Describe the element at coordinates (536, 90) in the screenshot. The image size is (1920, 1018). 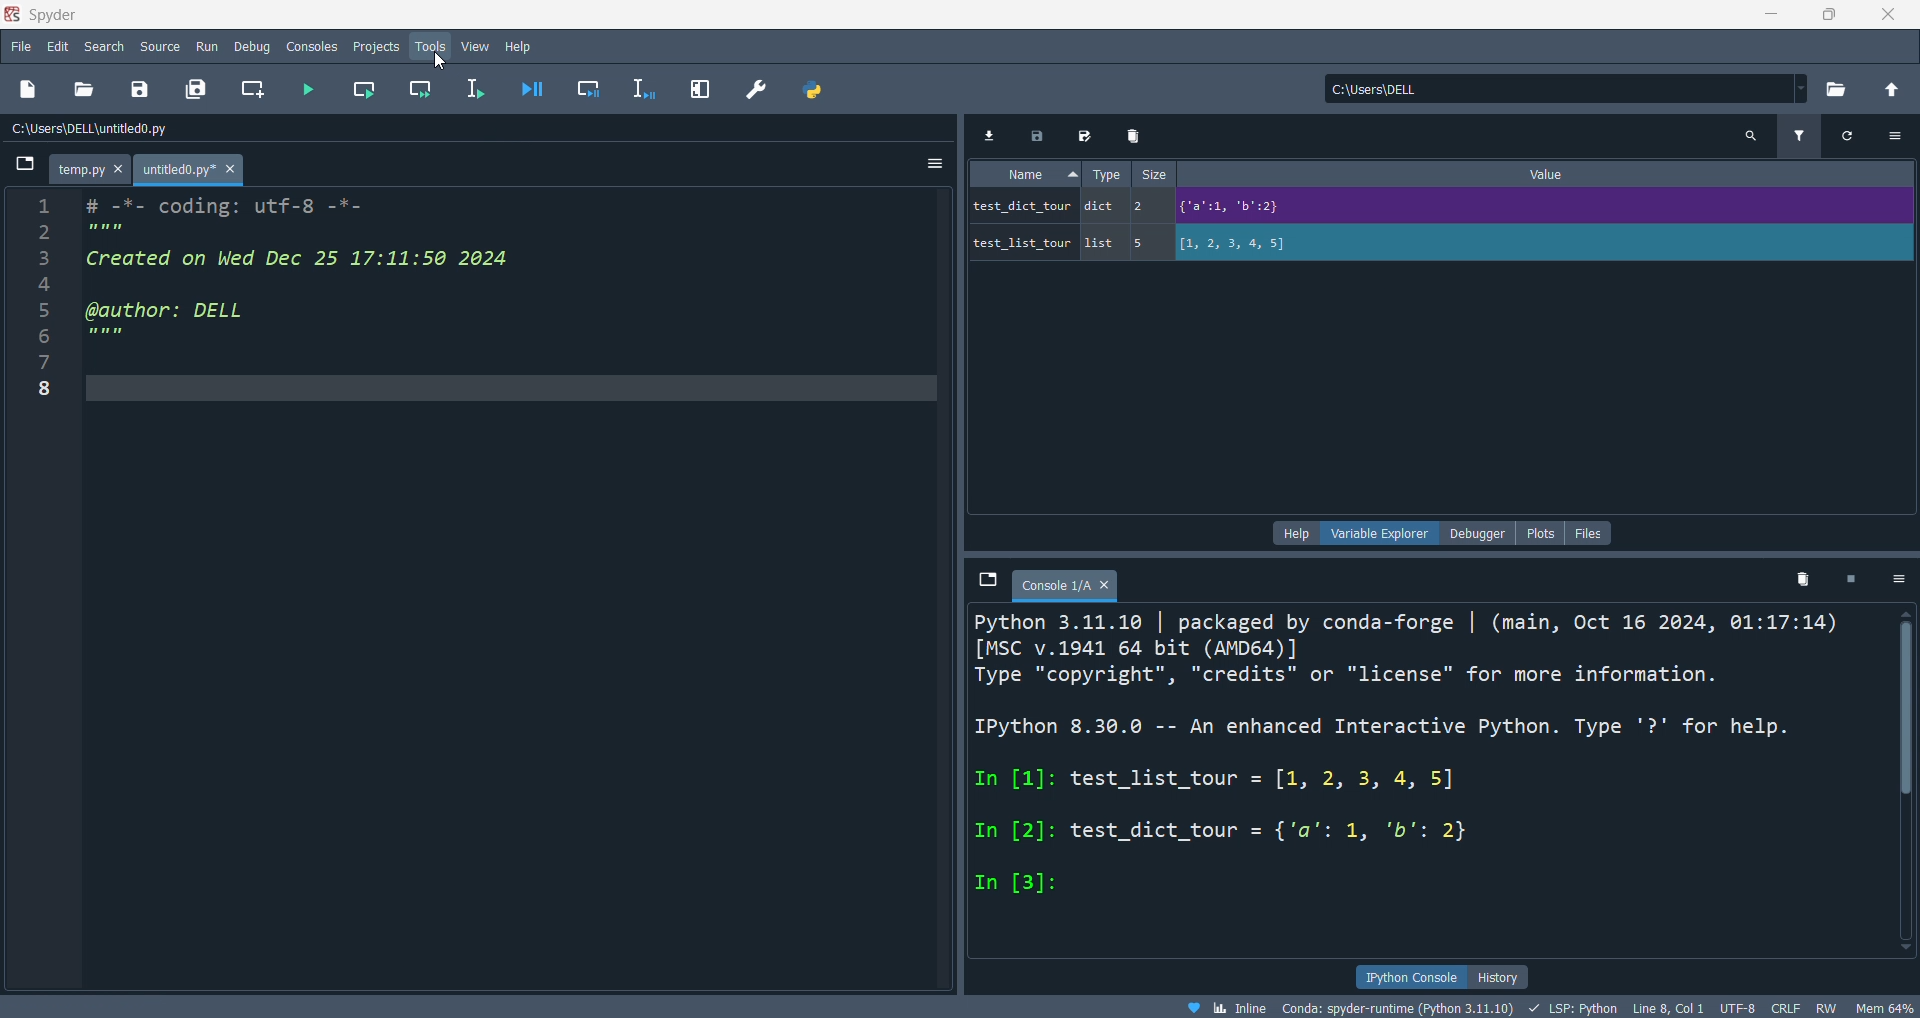
I see `debug file` at that location.